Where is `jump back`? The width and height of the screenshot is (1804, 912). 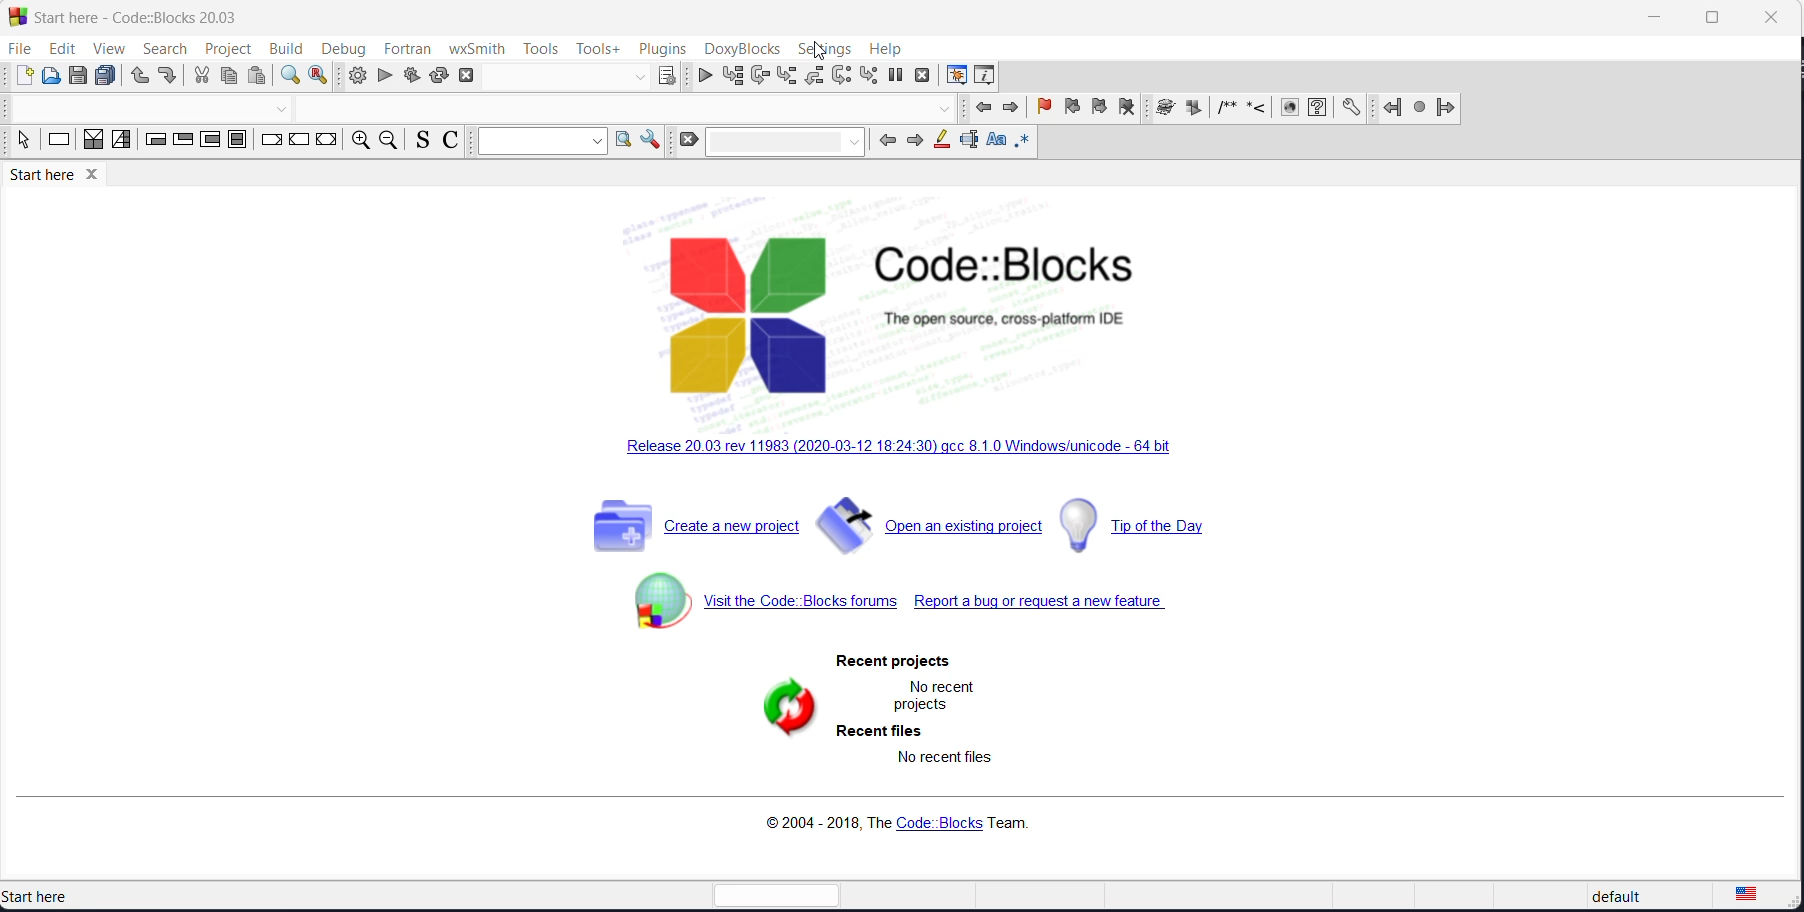 jump back is located at coordinates (1391, 108).